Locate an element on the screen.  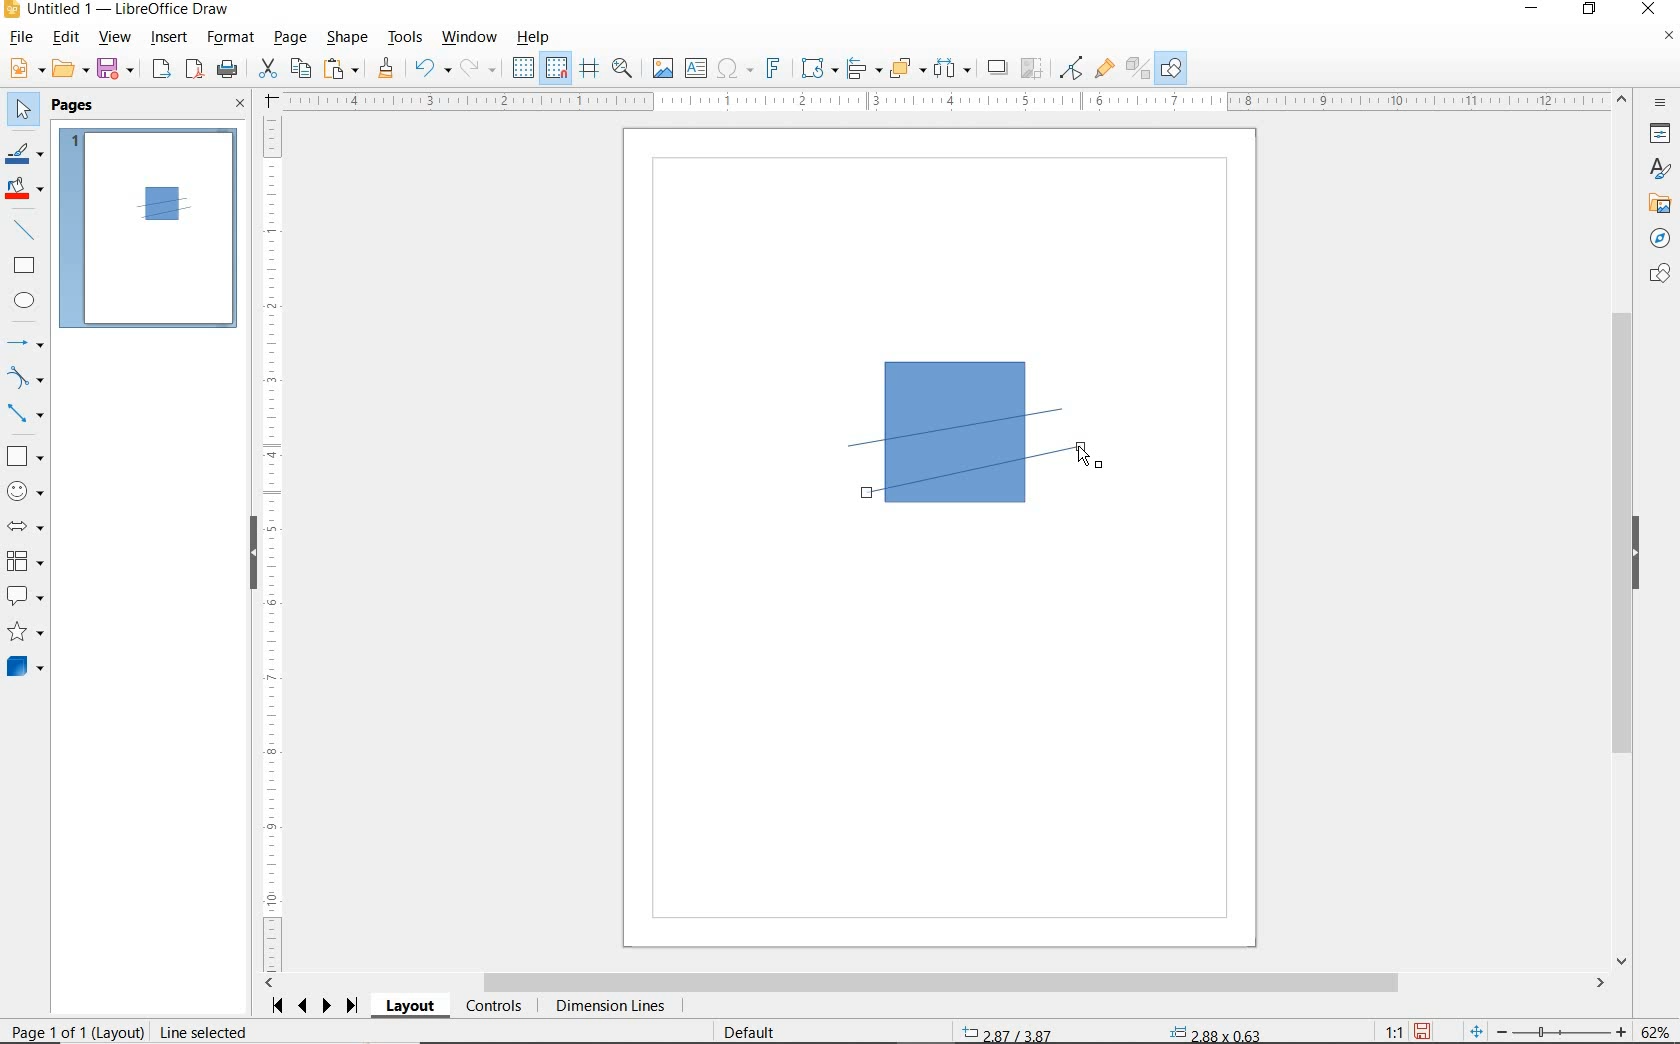
GALLERY is located at coordinates (1657, 202).